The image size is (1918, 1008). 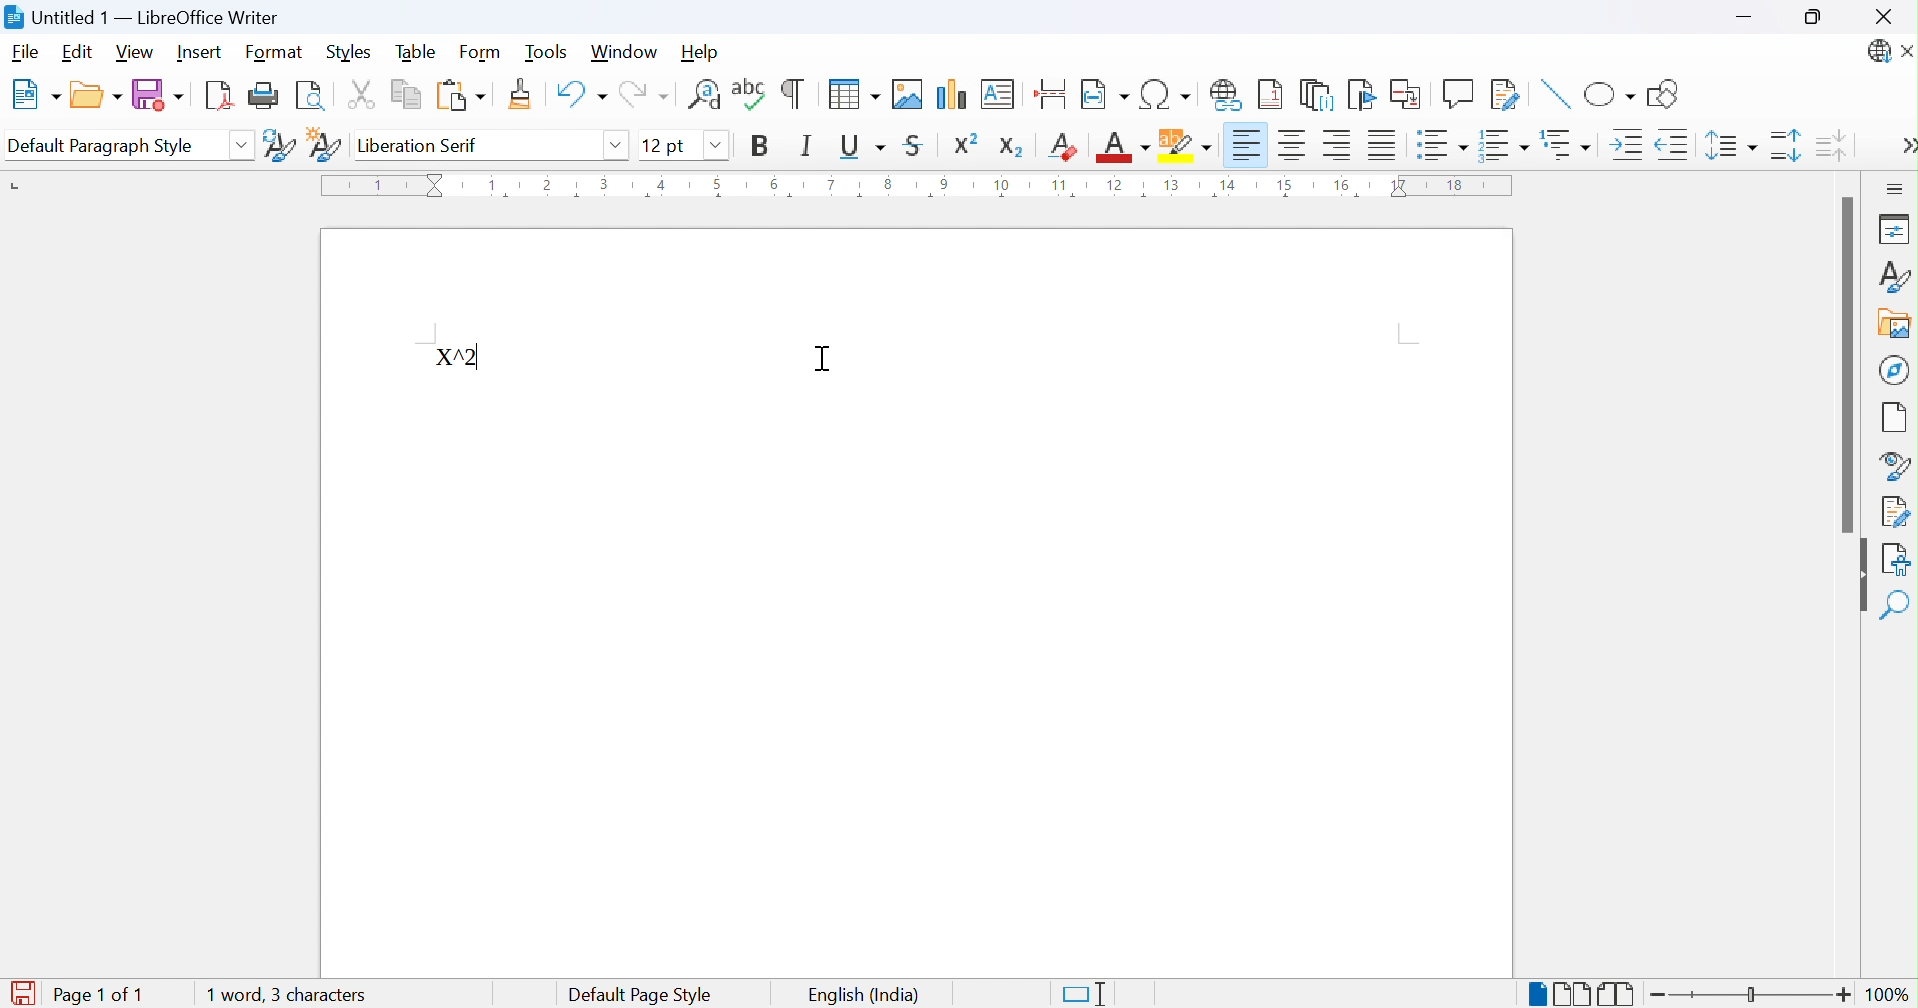 I want to click on , so click(x=715, y=146).